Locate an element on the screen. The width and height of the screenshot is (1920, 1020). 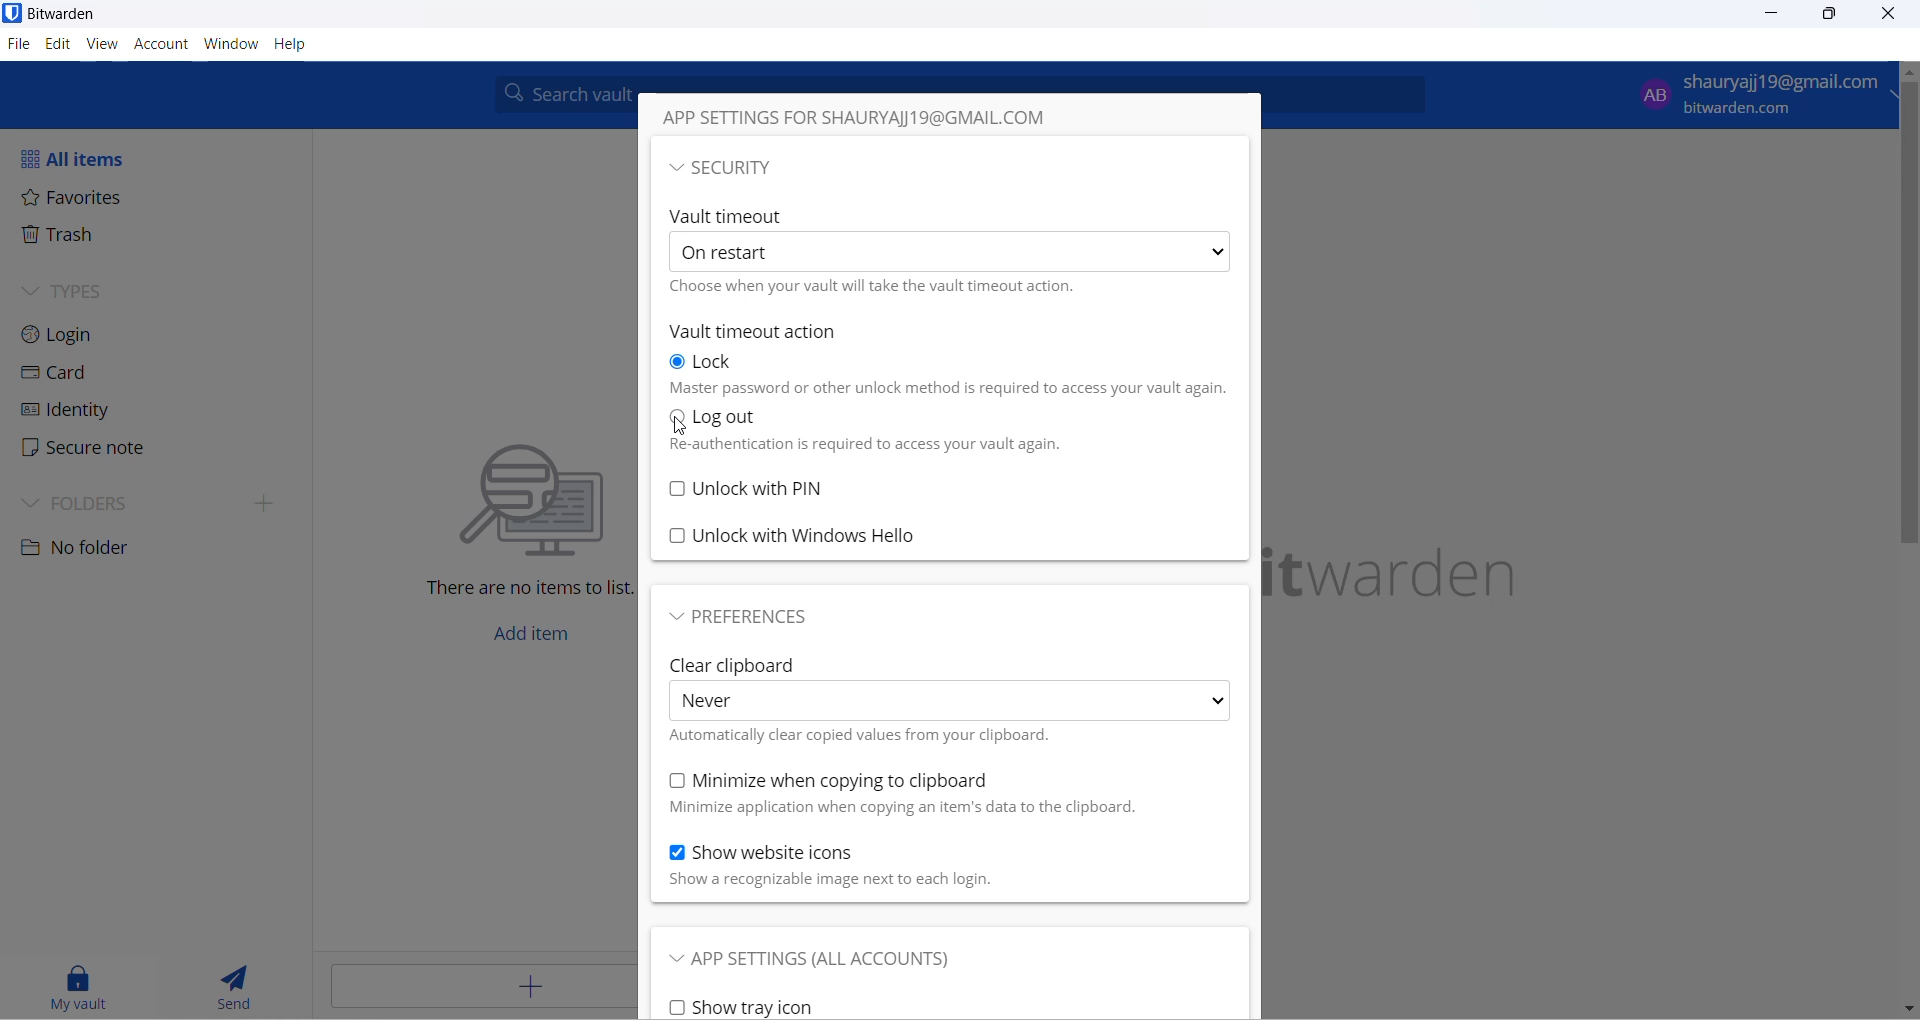
time out options is located at coordinates (947, 251).